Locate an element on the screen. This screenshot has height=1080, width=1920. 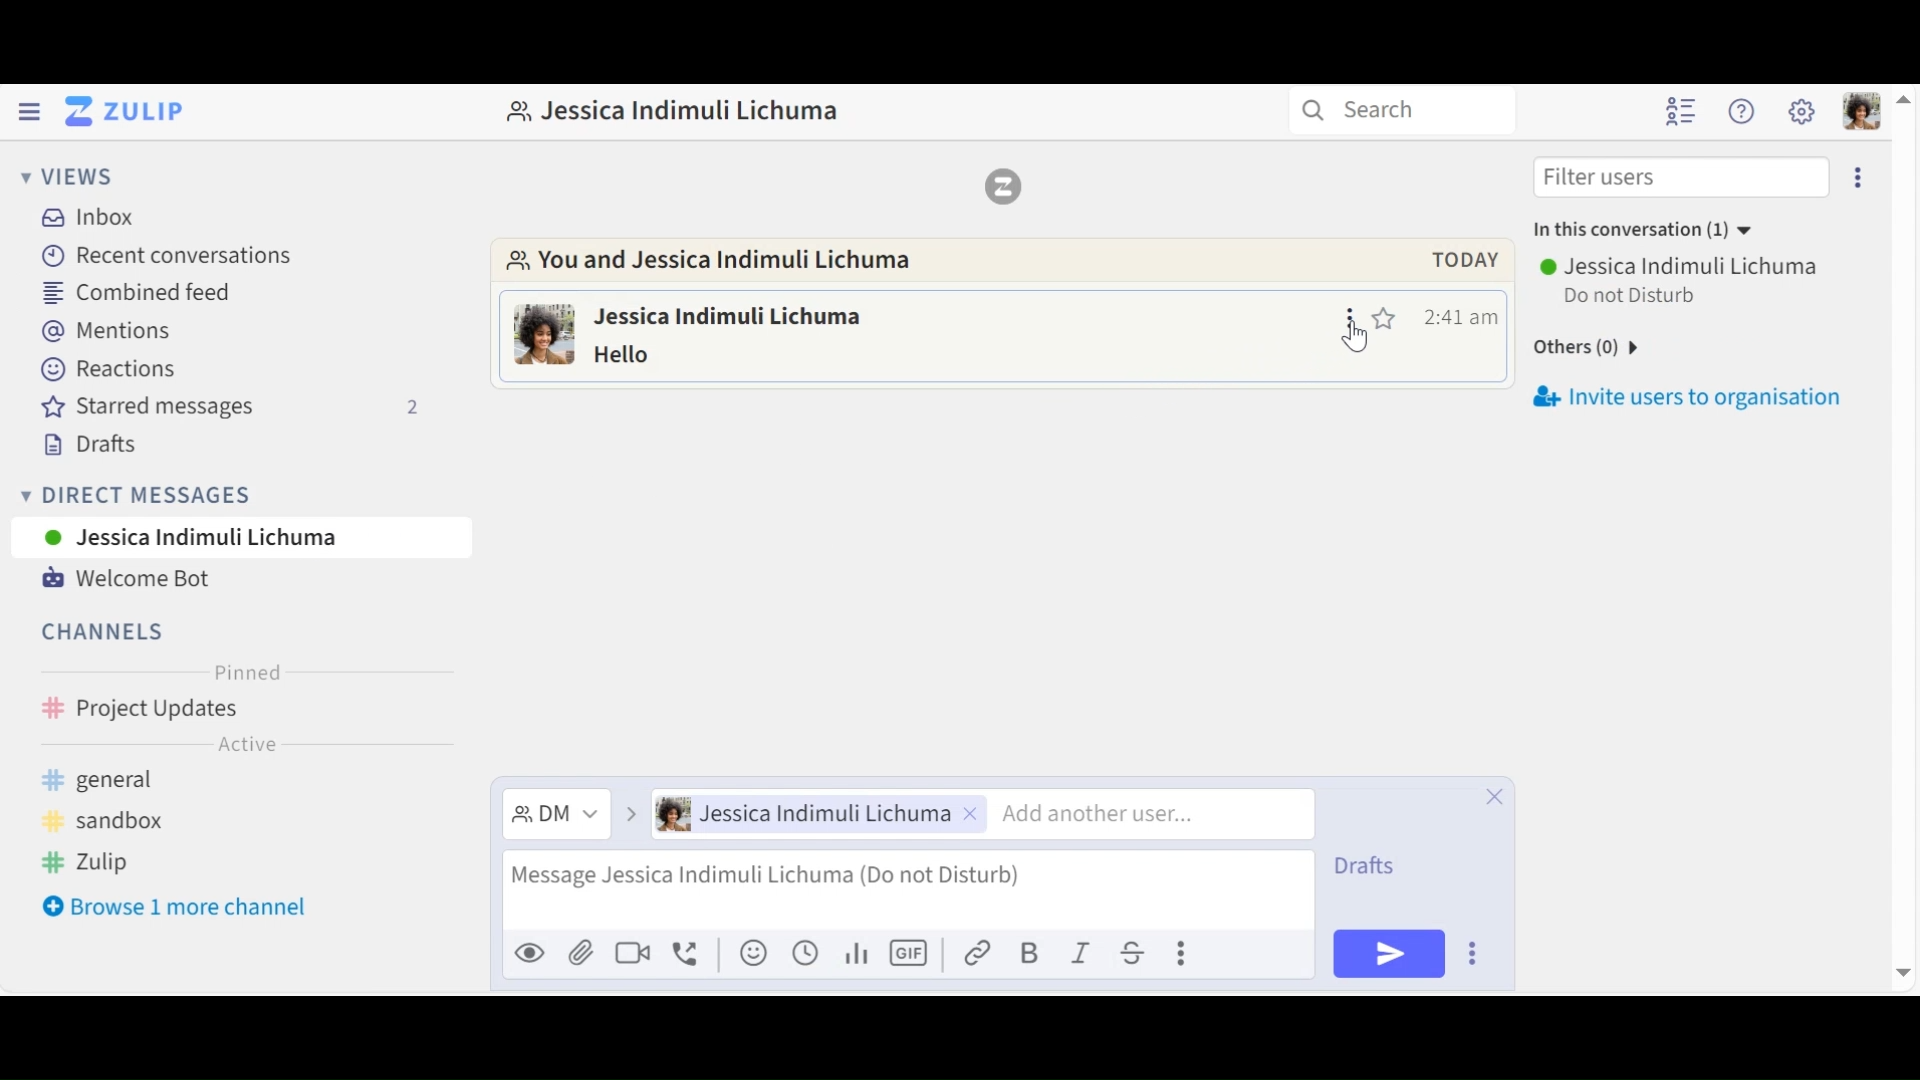
Drafts is located at coordinates (86, 445).